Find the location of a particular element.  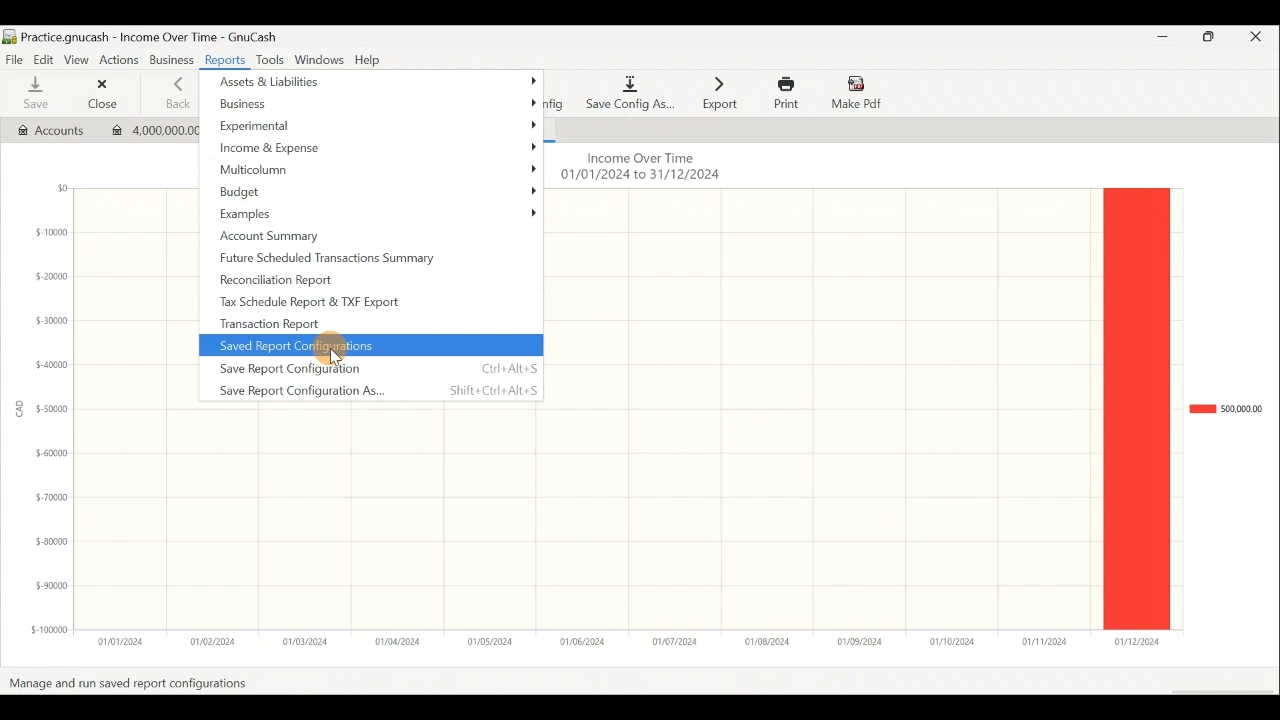

Tax schedule report & TXF export is located at coordinates (330, 303).